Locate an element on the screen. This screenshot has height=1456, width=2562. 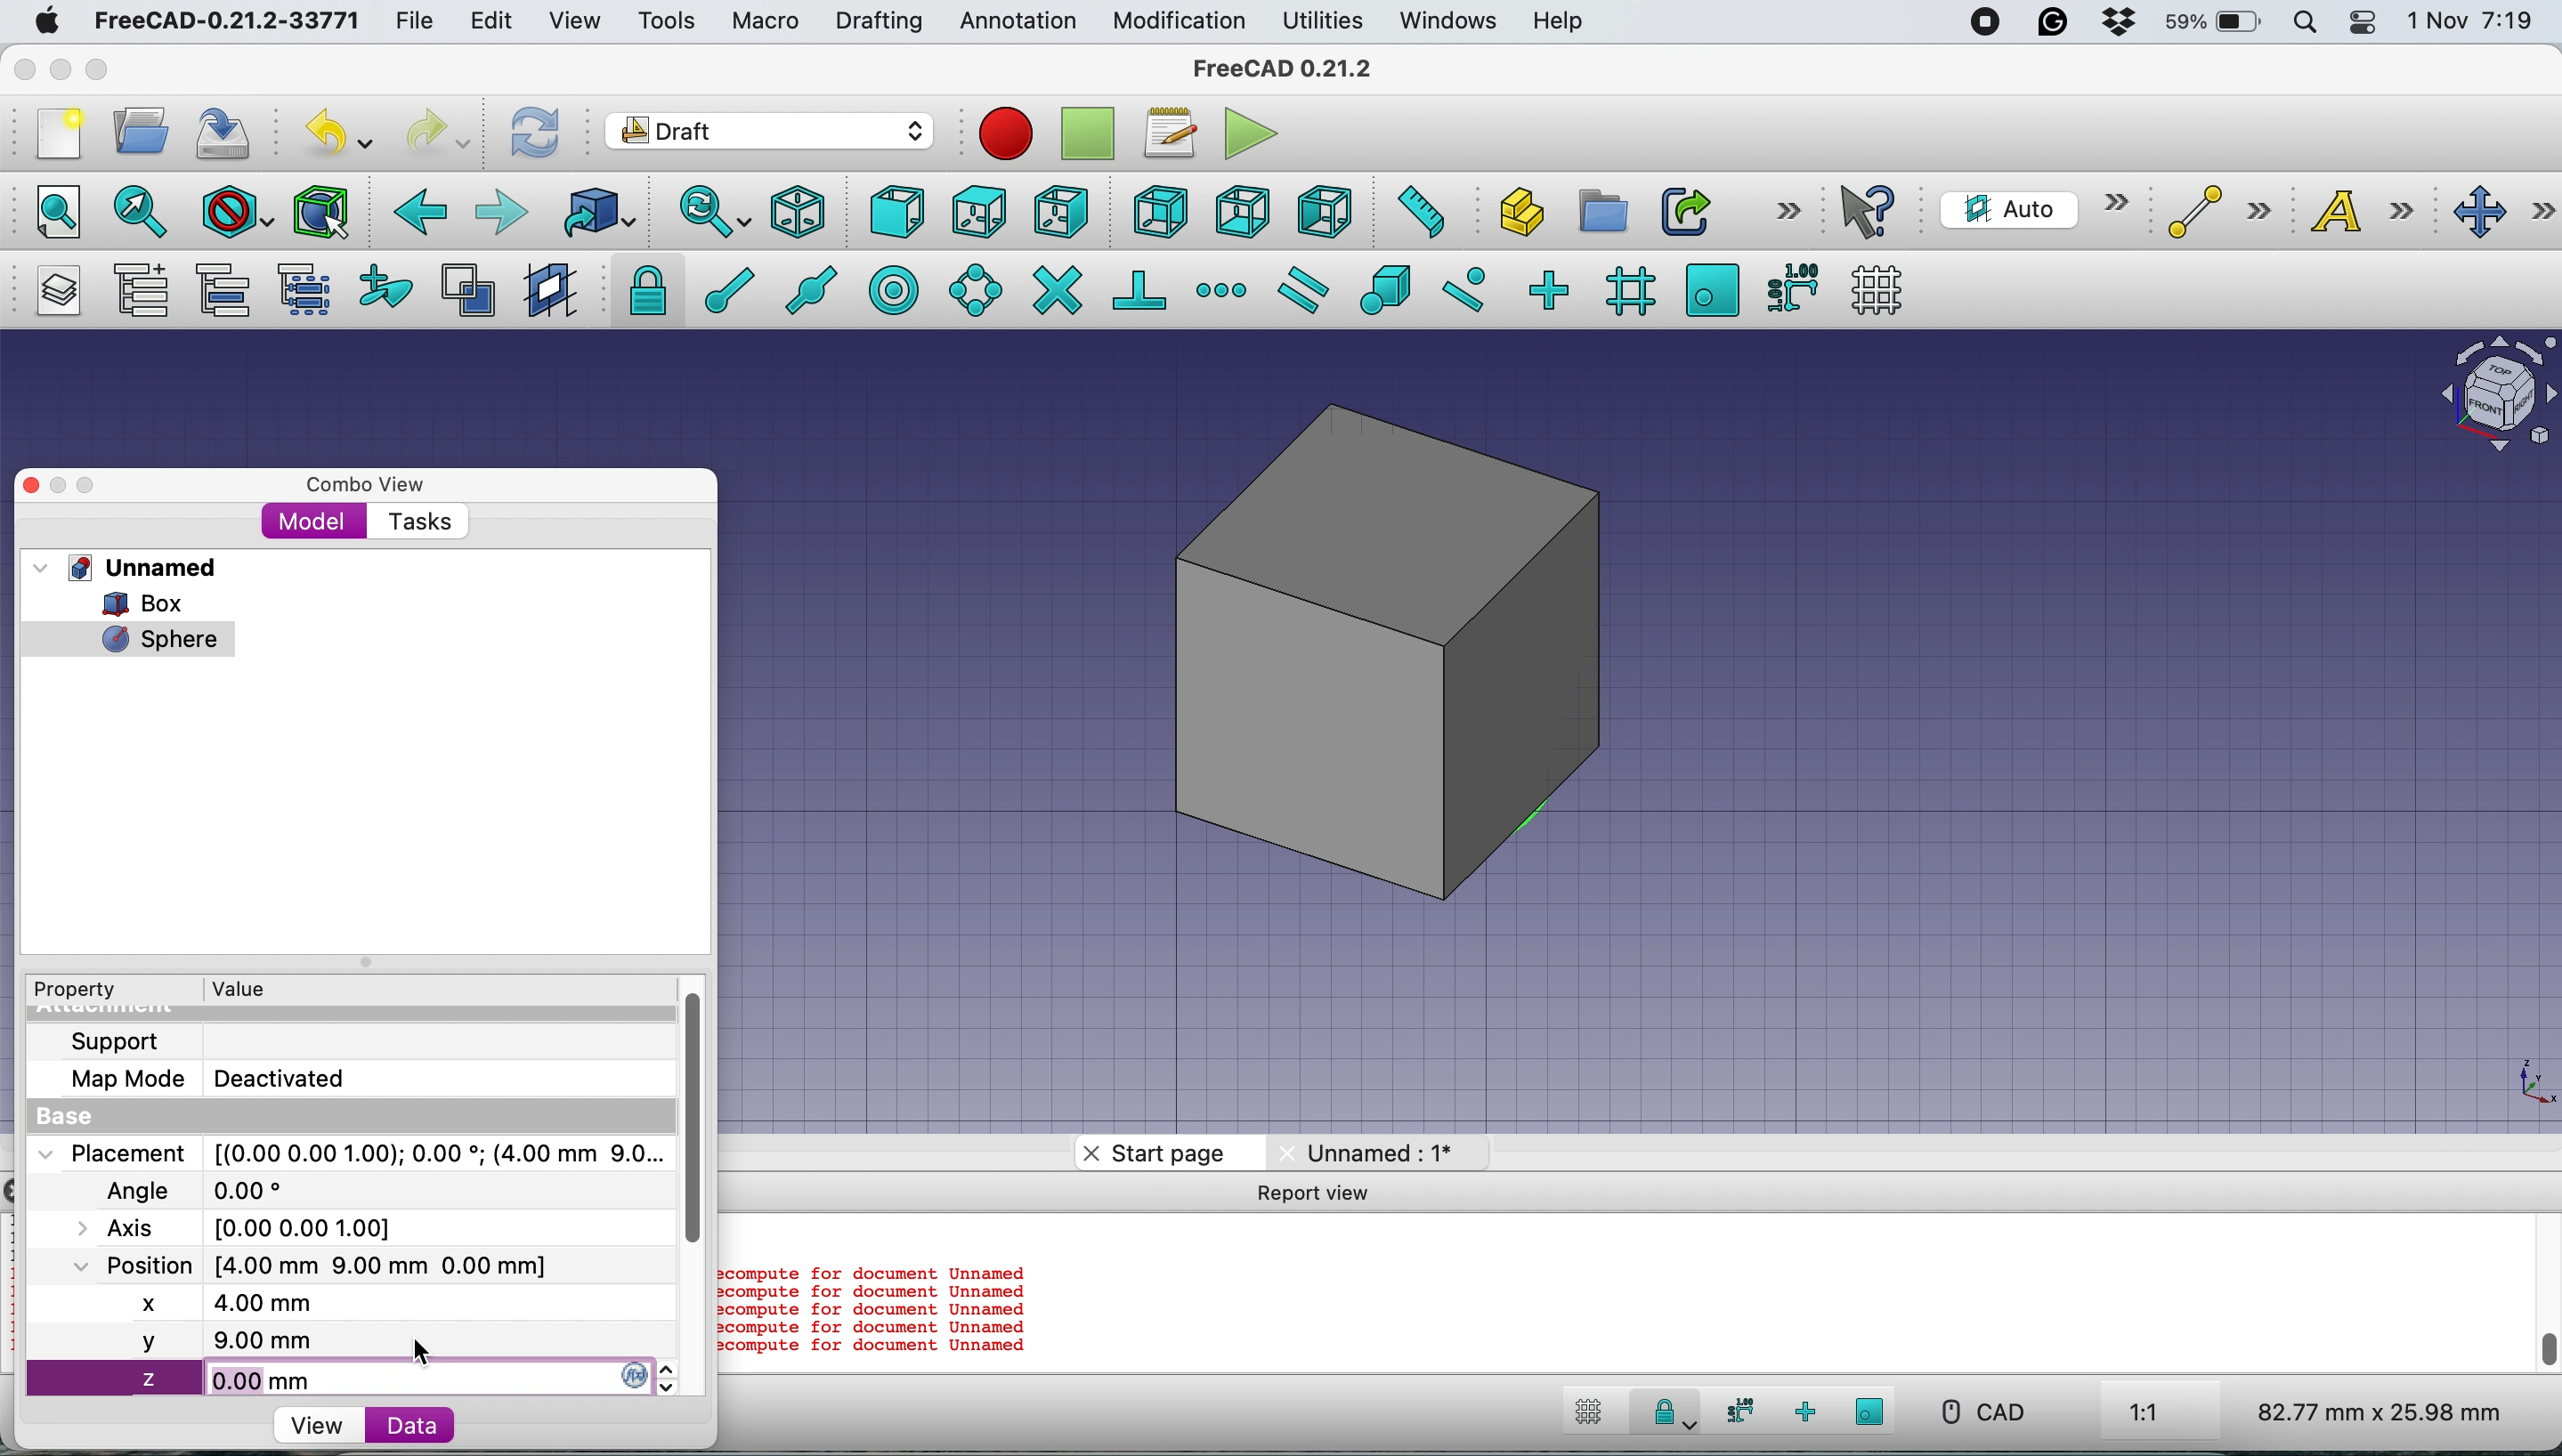
data is located at coordinates (410, 1424).